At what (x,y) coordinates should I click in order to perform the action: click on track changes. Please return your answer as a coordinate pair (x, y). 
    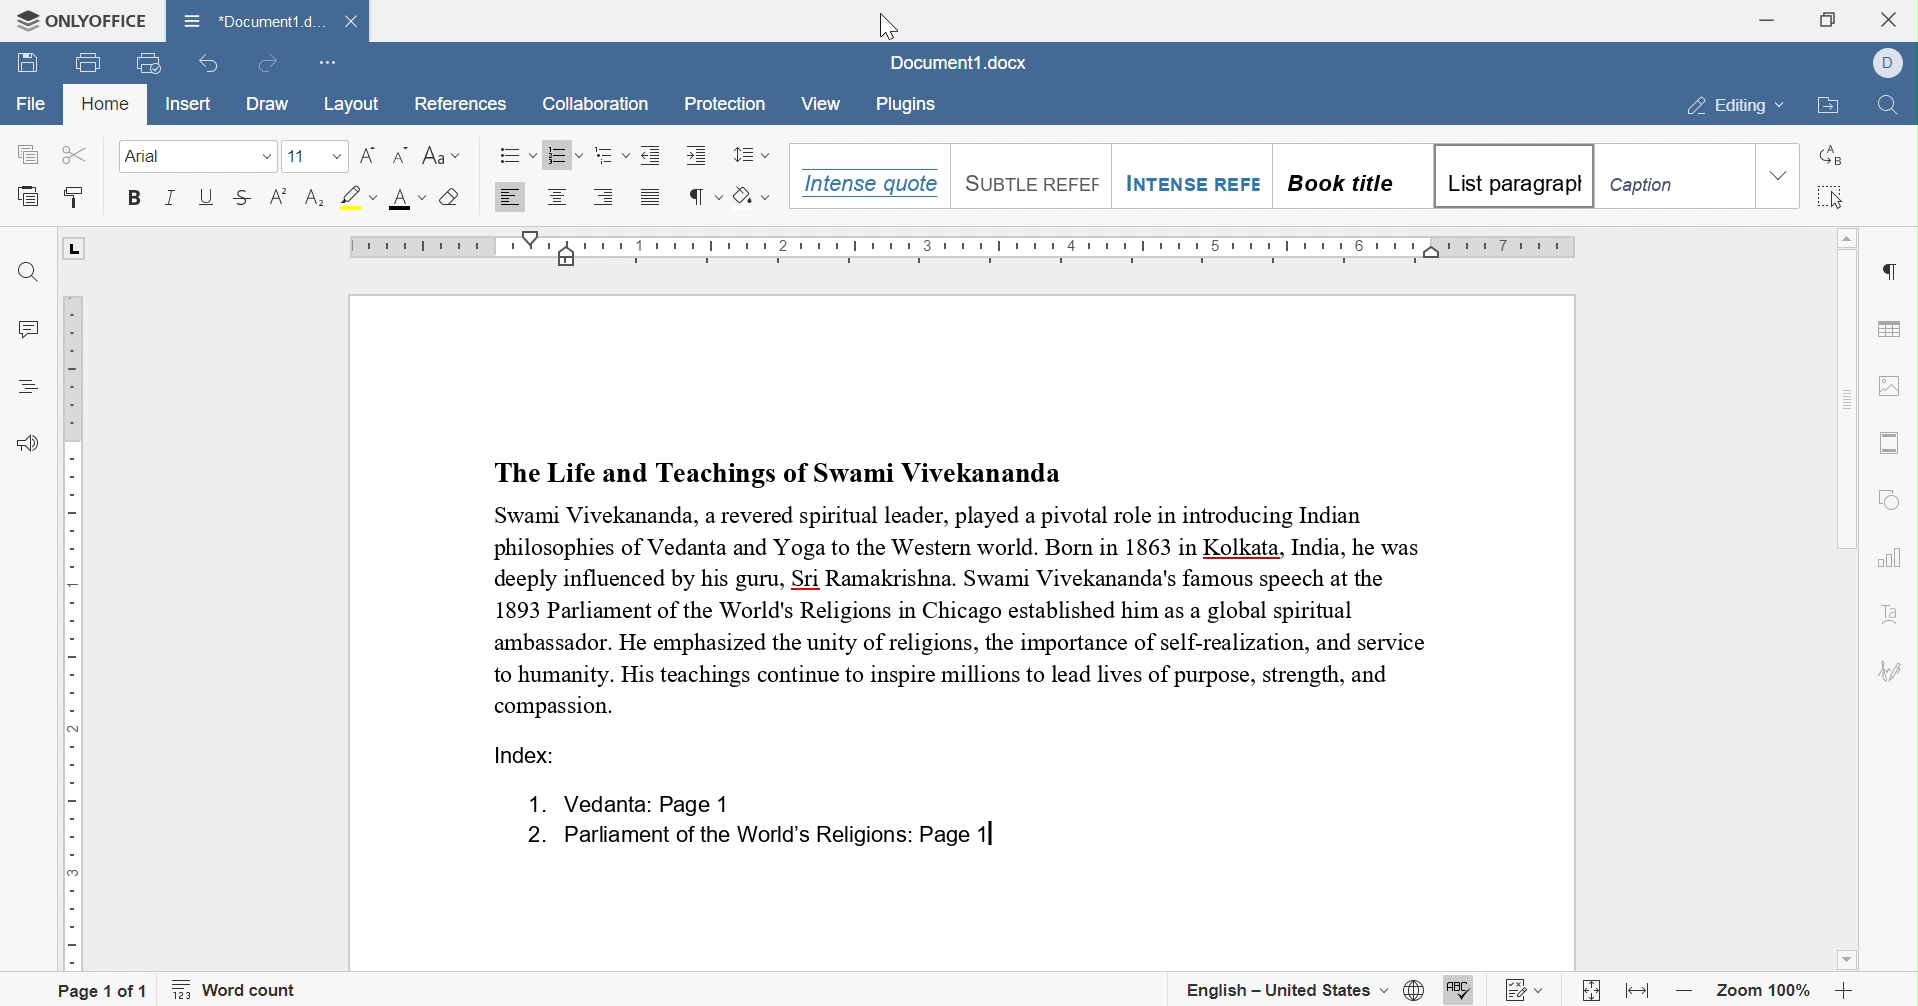
    Looking at the image, I should click on (1526, 992).